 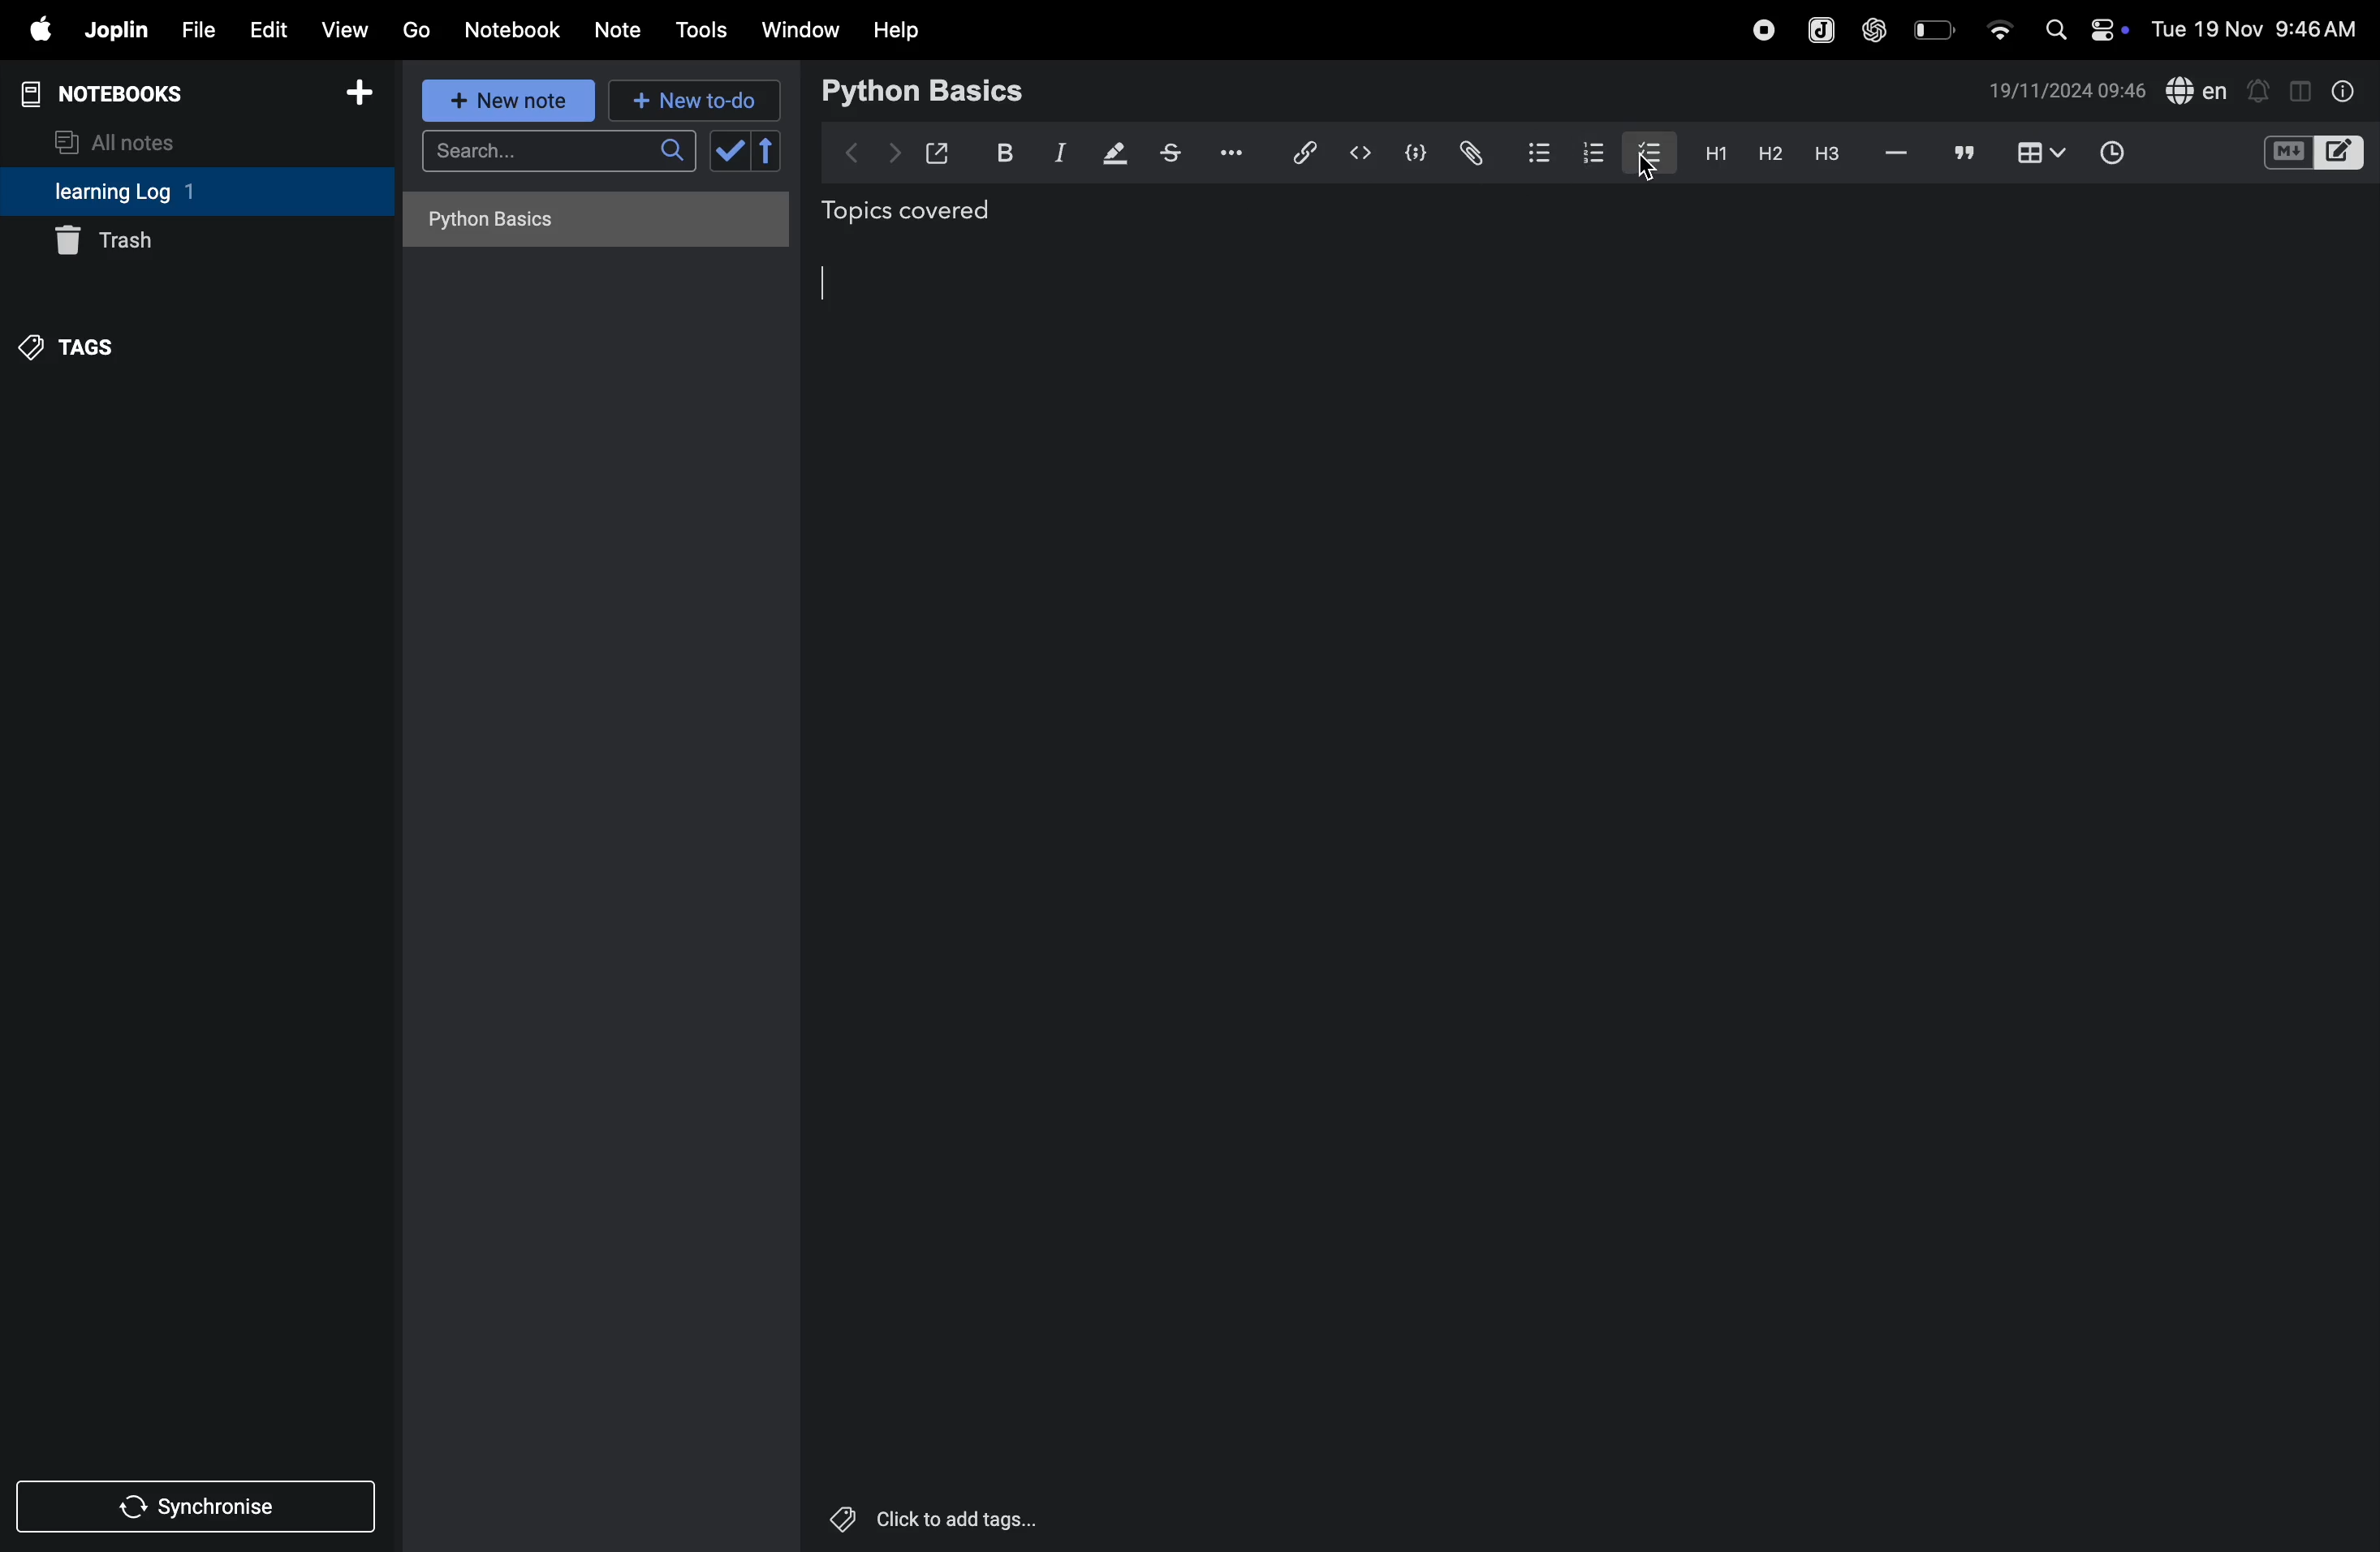 I want to click on search, so click(x=558, y=157).